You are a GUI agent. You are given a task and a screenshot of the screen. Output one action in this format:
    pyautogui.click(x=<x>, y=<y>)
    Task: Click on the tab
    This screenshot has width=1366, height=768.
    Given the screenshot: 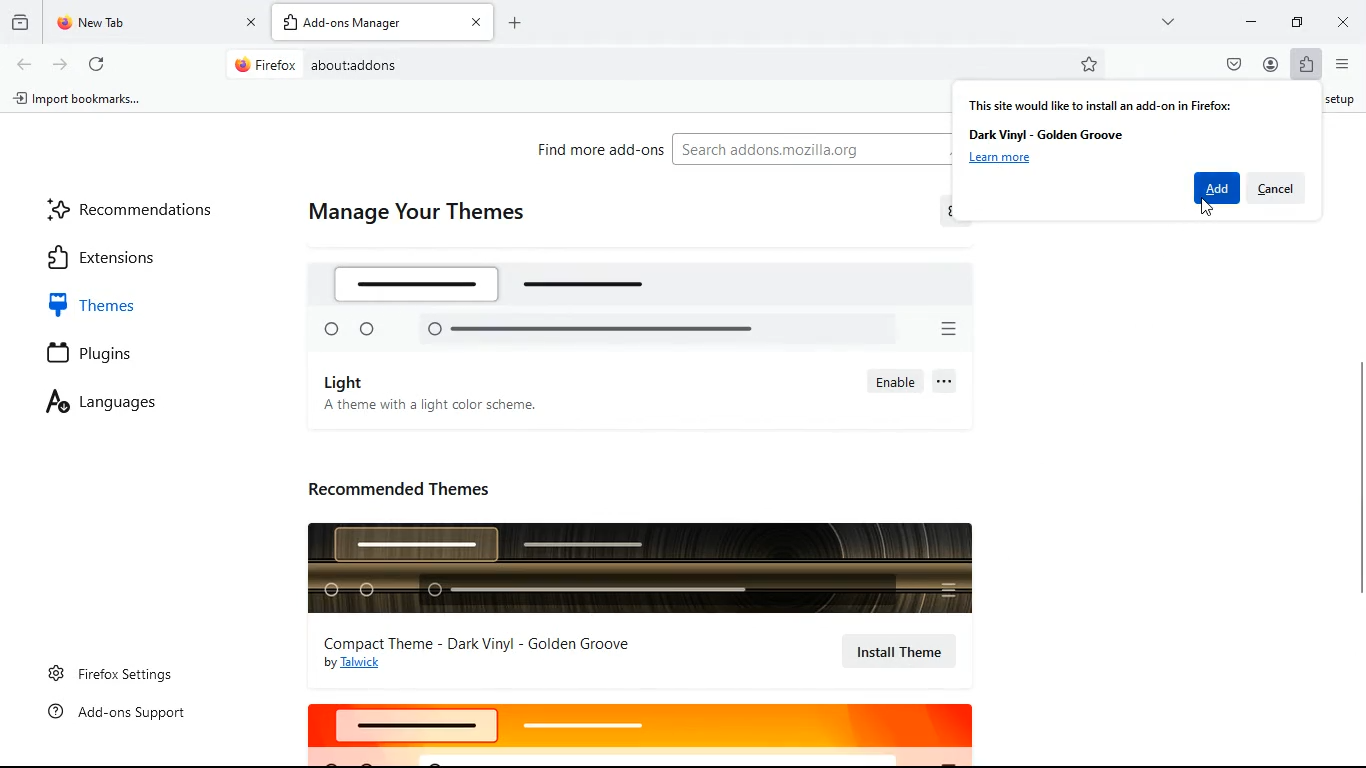 What is the action you would take?
    pyautogui.click(x=156, y=24)
    